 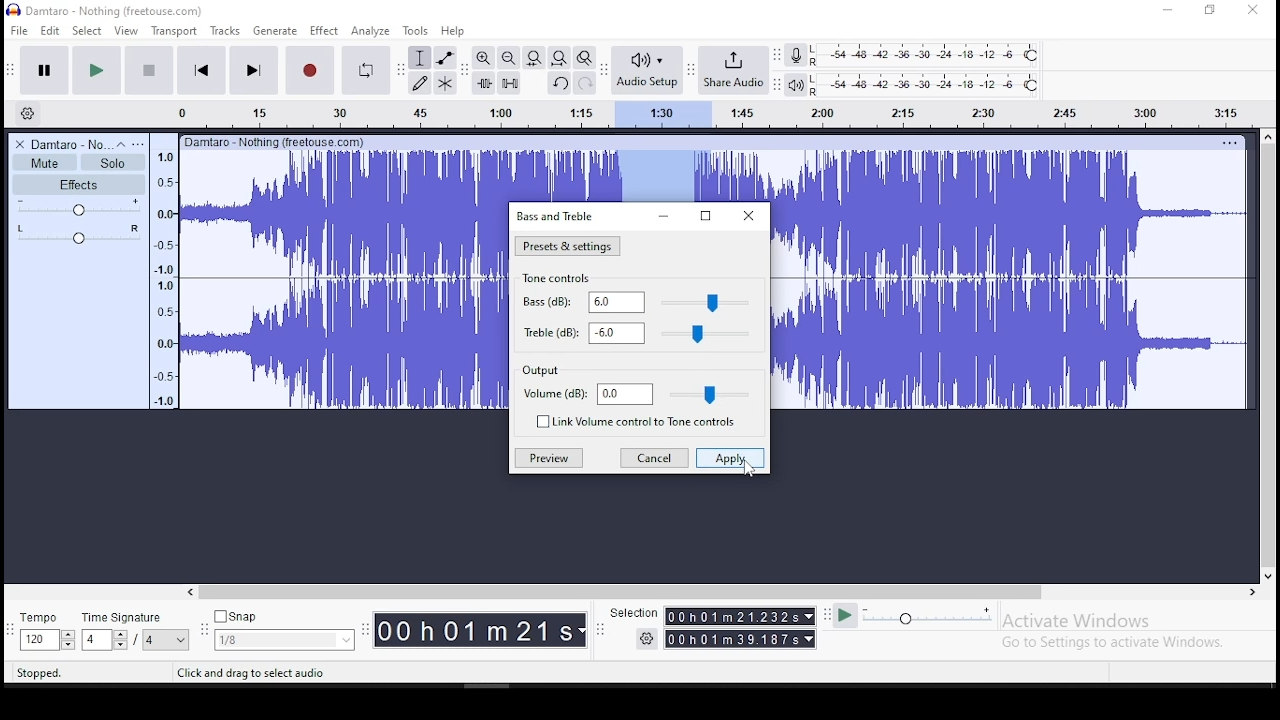 I want to click on , so click(x=366, y=628).